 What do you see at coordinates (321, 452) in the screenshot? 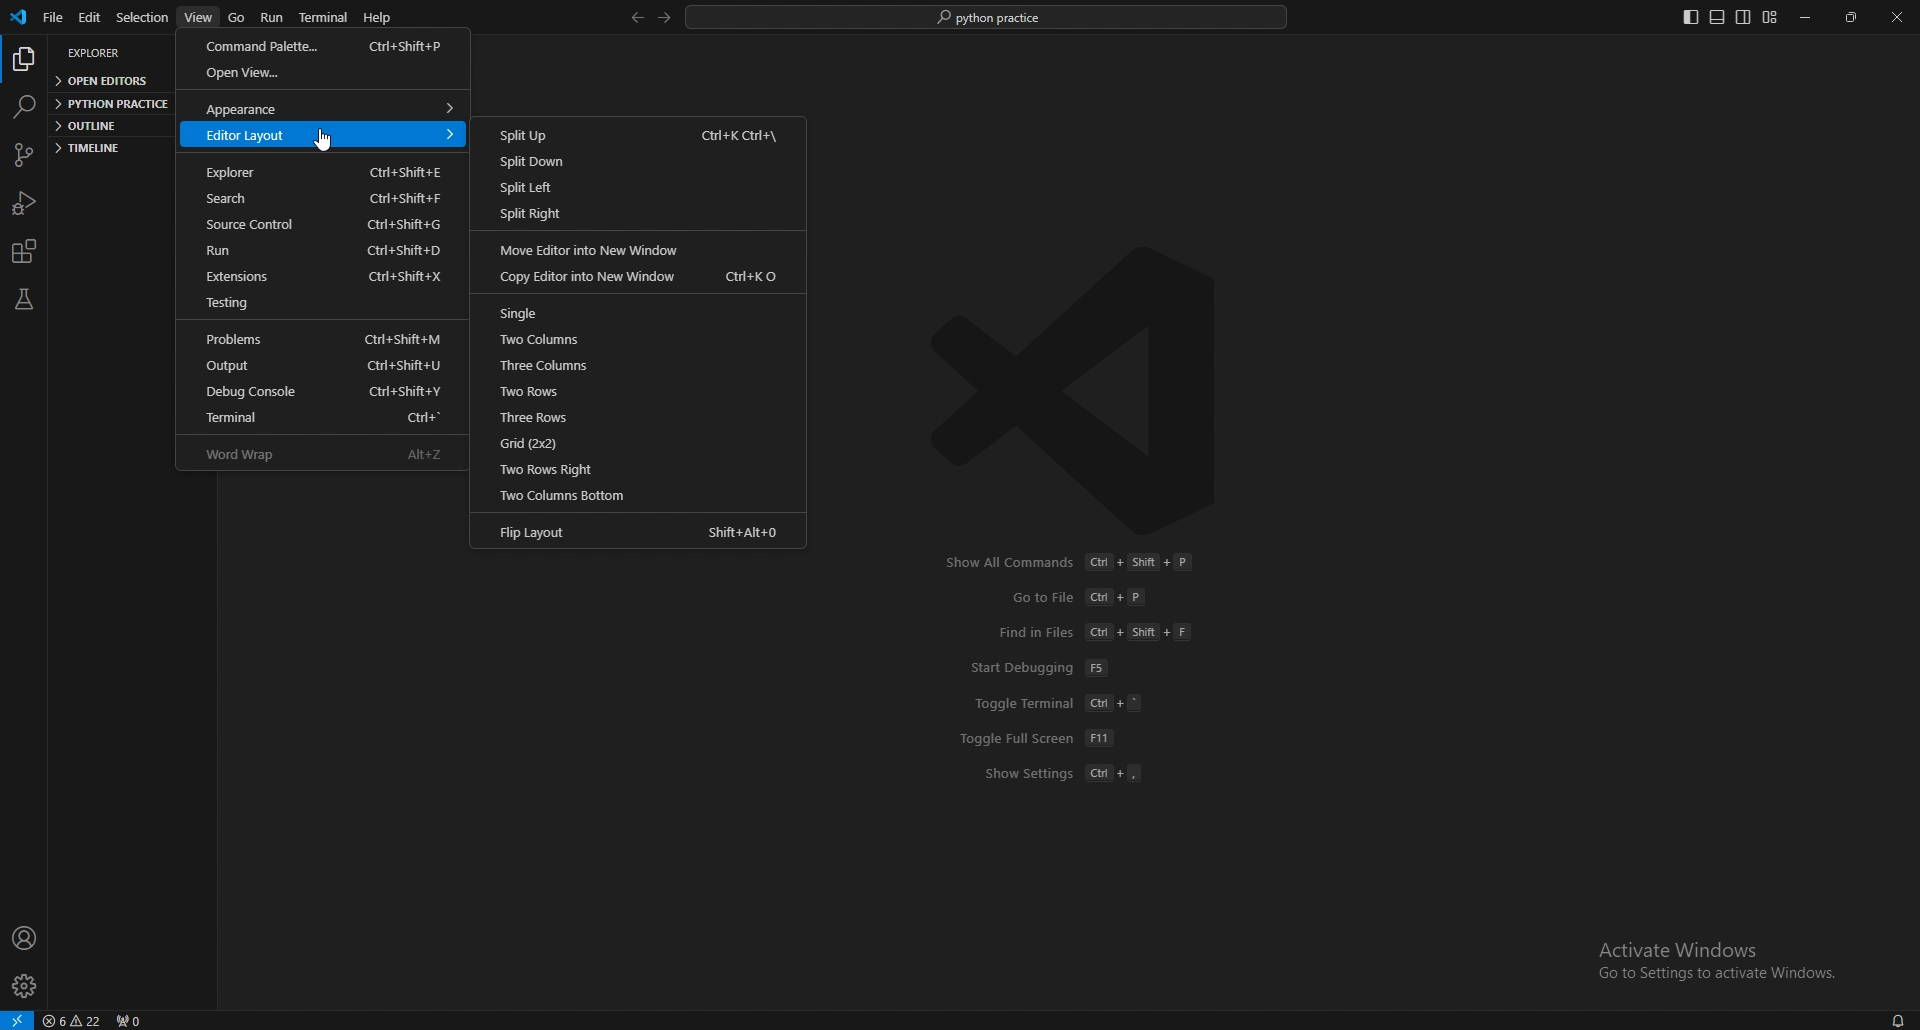
I see `word wrap alt+z` at bounding box center [321, 452].